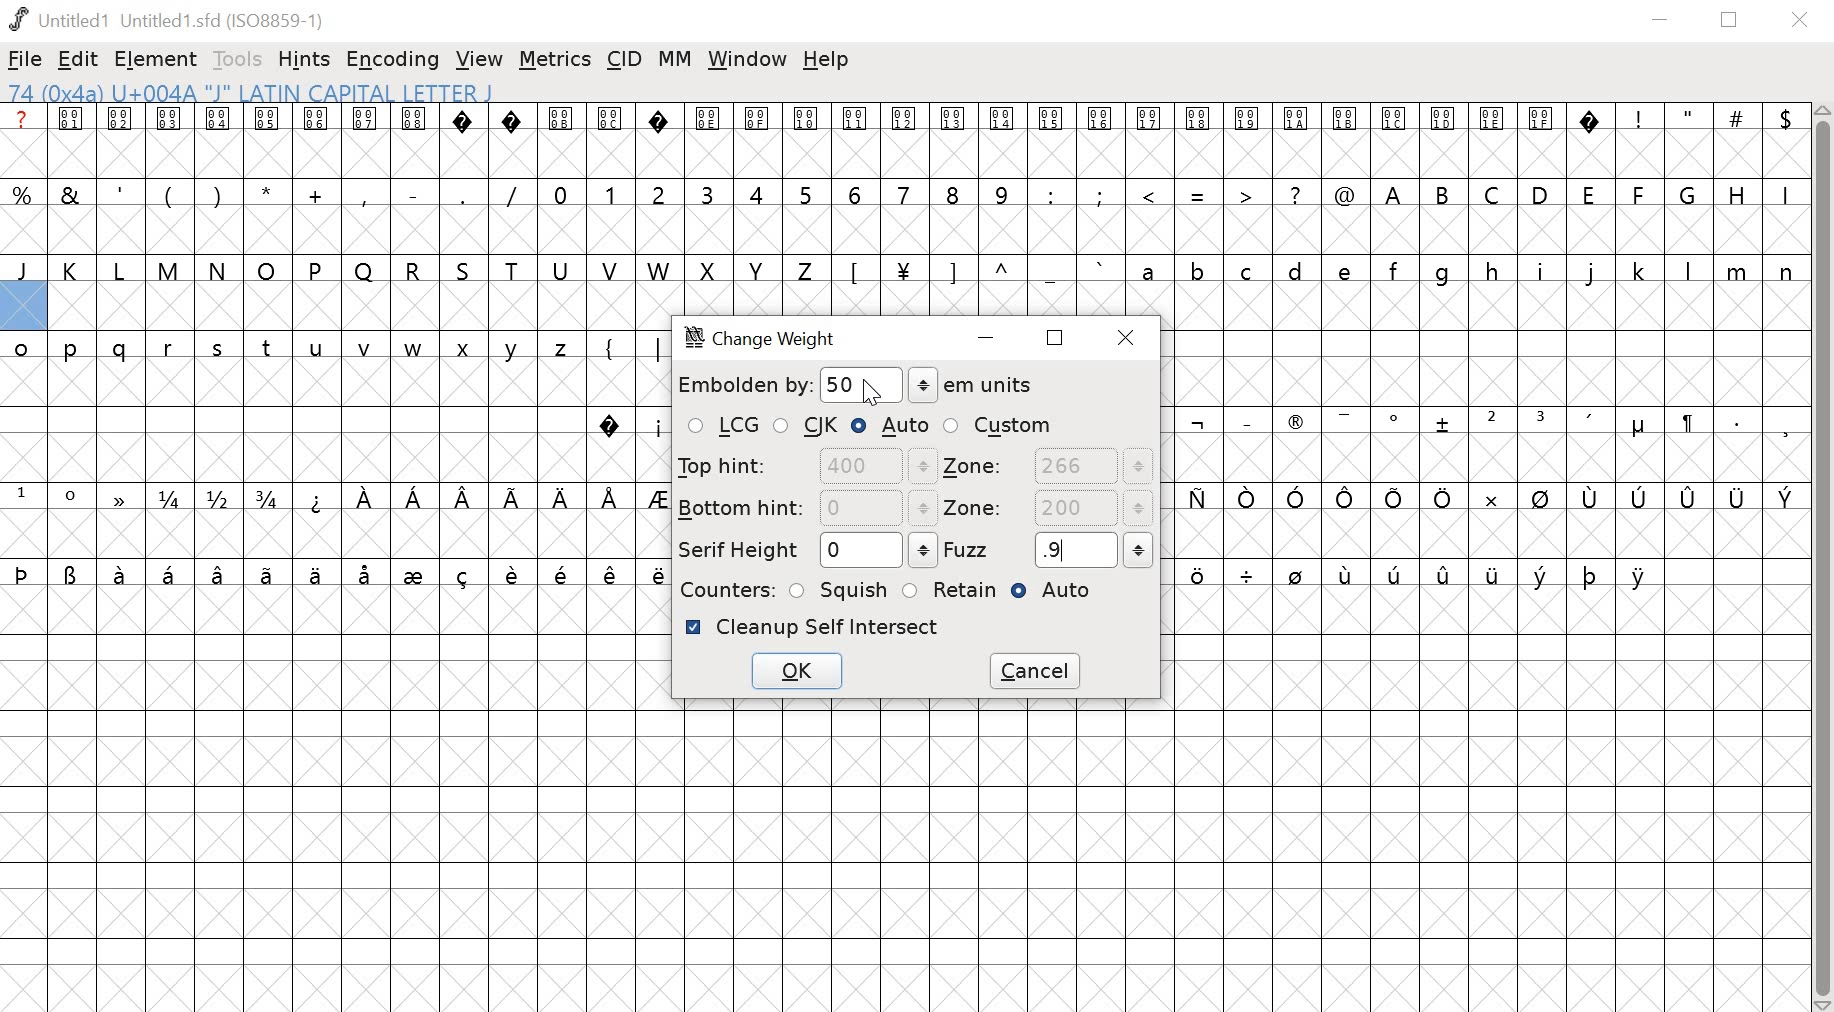 The width and height of the screenshot is (1834, 1012). Describe the element at coordinates (624, 347) in the screenshot. I see `symbols` at that location.